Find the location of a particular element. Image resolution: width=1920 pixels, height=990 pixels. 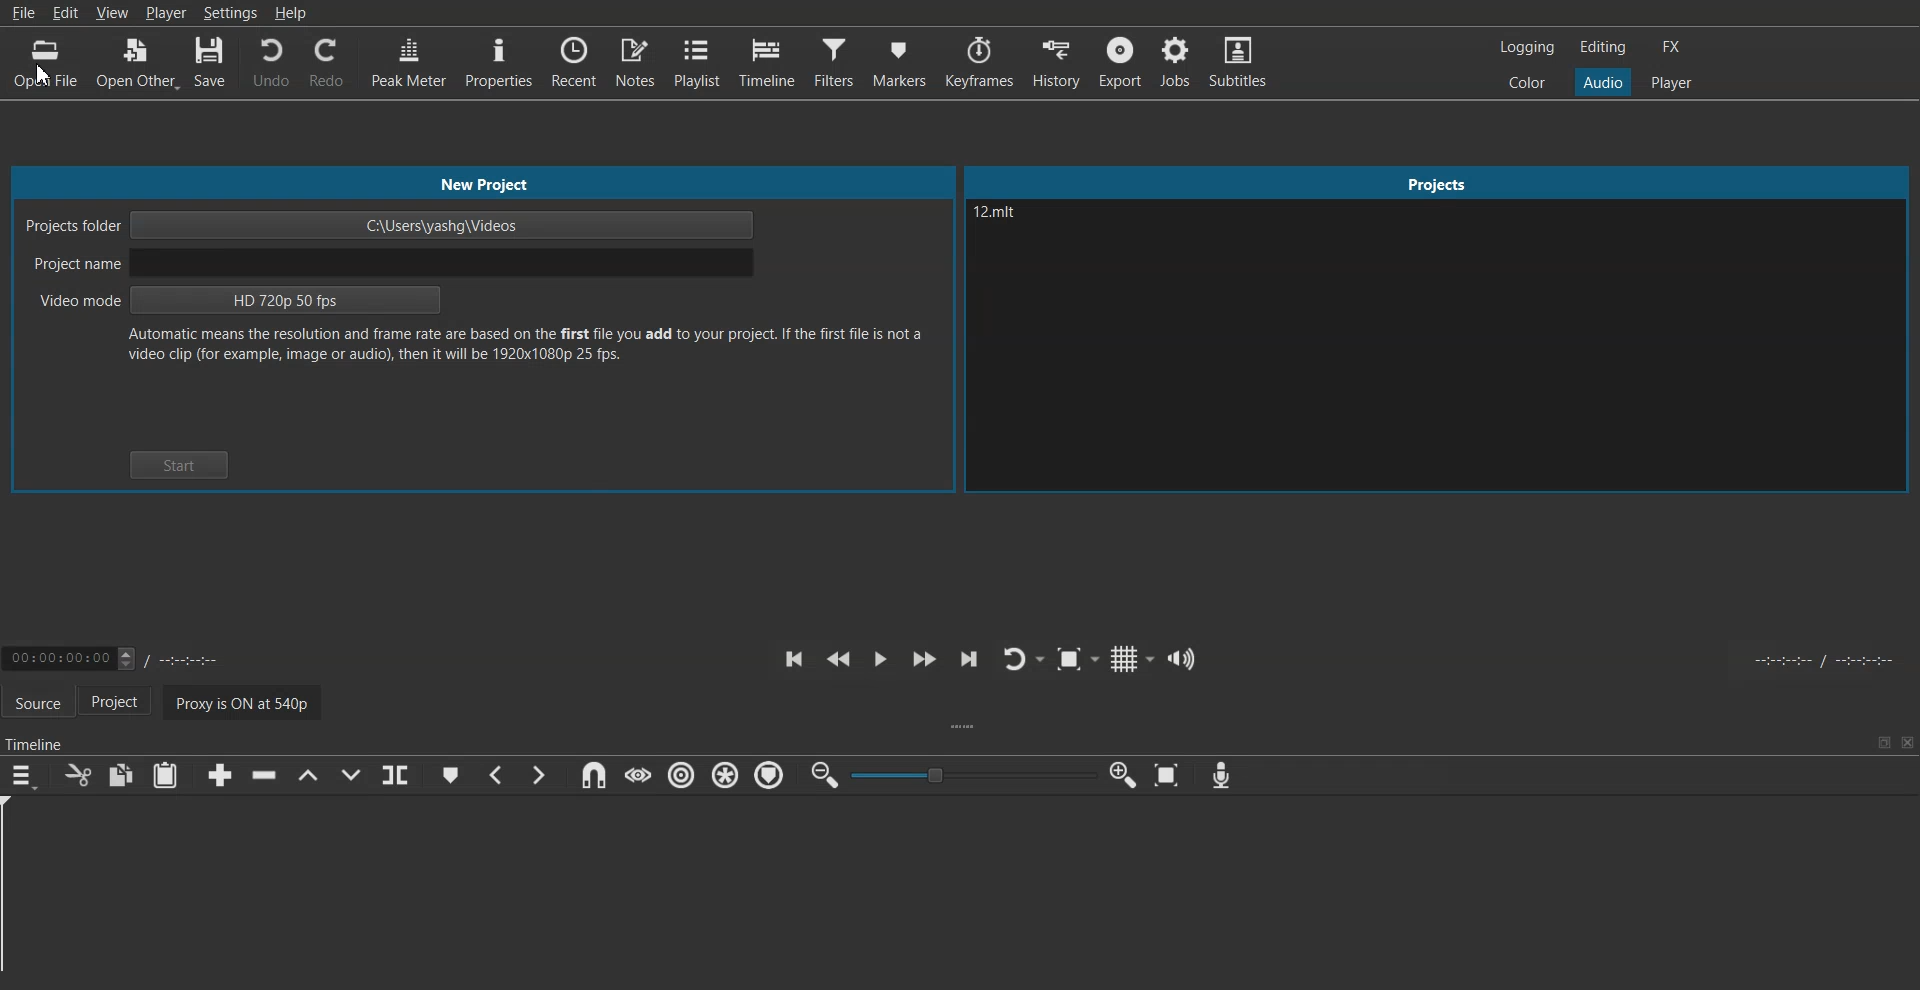

Open File is located at coordinates (47, 61).